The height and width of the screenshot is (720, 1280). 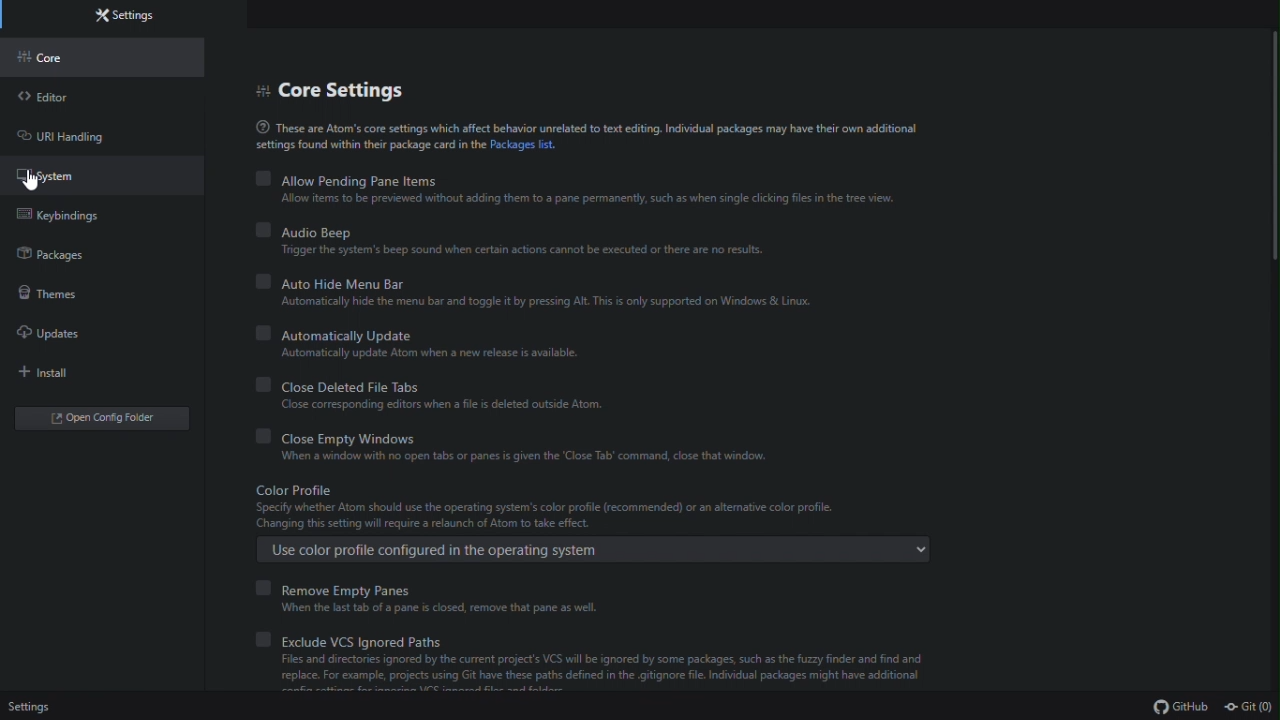 What do you see at coordinates (606, 135) in the screenshot?
I see `® These are Atom's core settings which affect behavior unrelated to text editing. Individual packages may have their own additionalsettings found within their package card in the Packages list.` at bounding box center [606, 135].